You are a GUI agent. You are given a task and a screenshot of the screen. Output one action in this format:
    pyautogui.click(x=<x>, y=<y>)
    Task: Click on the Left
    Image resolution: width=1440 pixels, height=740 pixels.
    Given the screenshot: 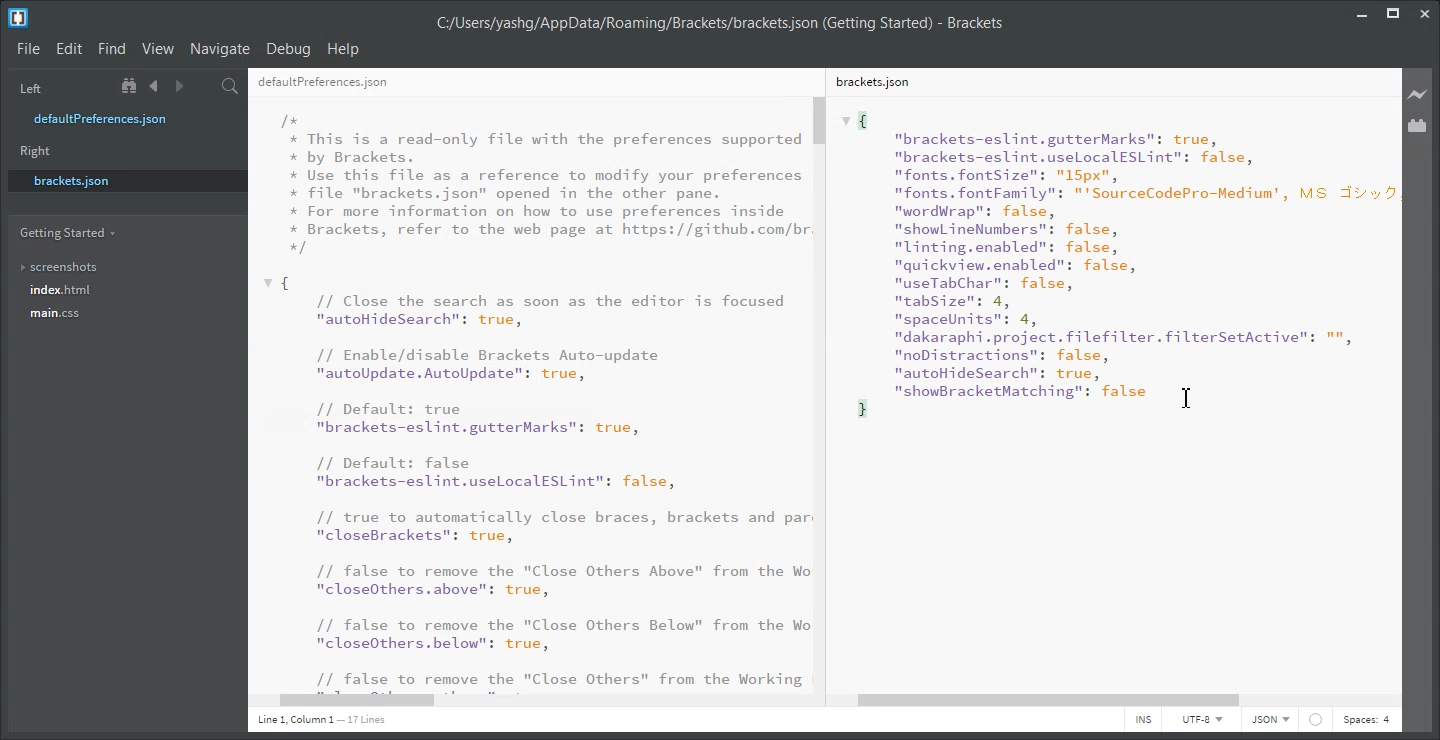 What is the action you would take?
    pyautogui.click(x=28, y=87)
    